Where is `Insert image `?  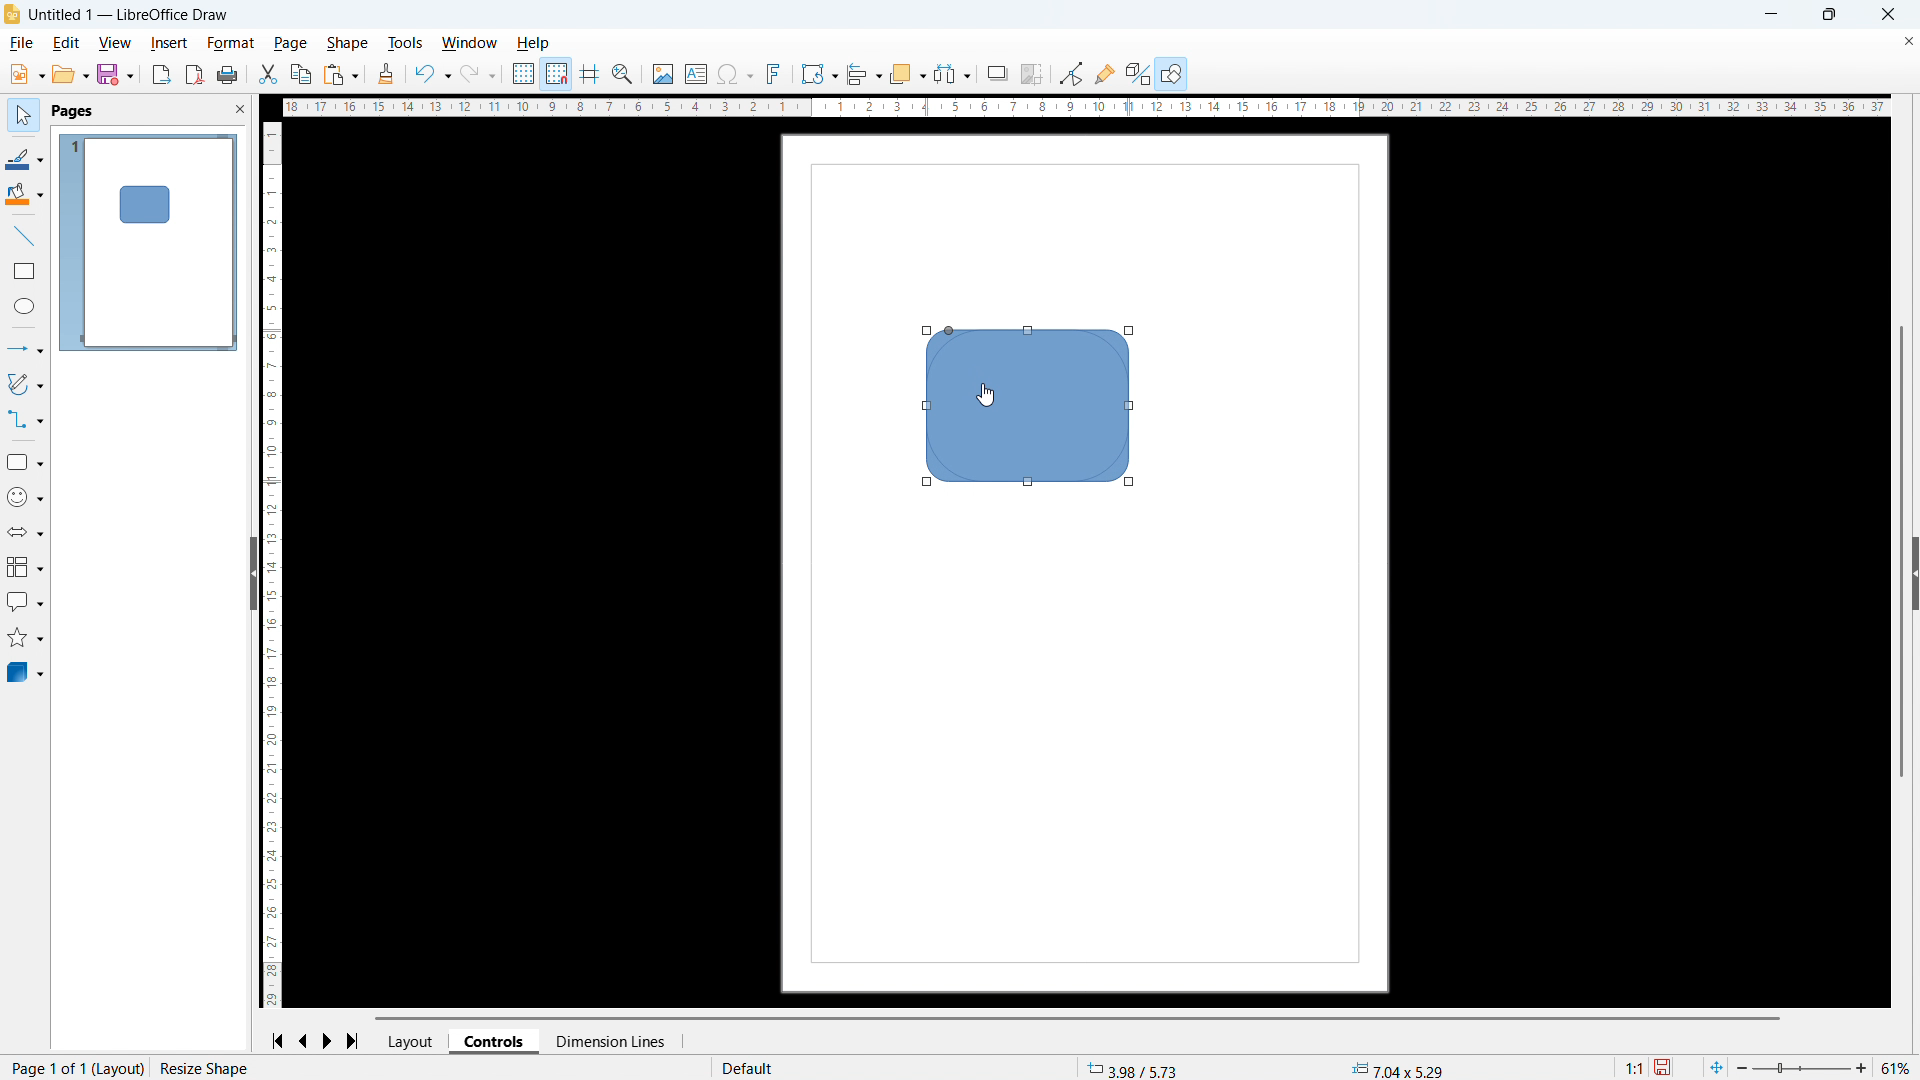 Insert image  is located at coordinates (662, 73).